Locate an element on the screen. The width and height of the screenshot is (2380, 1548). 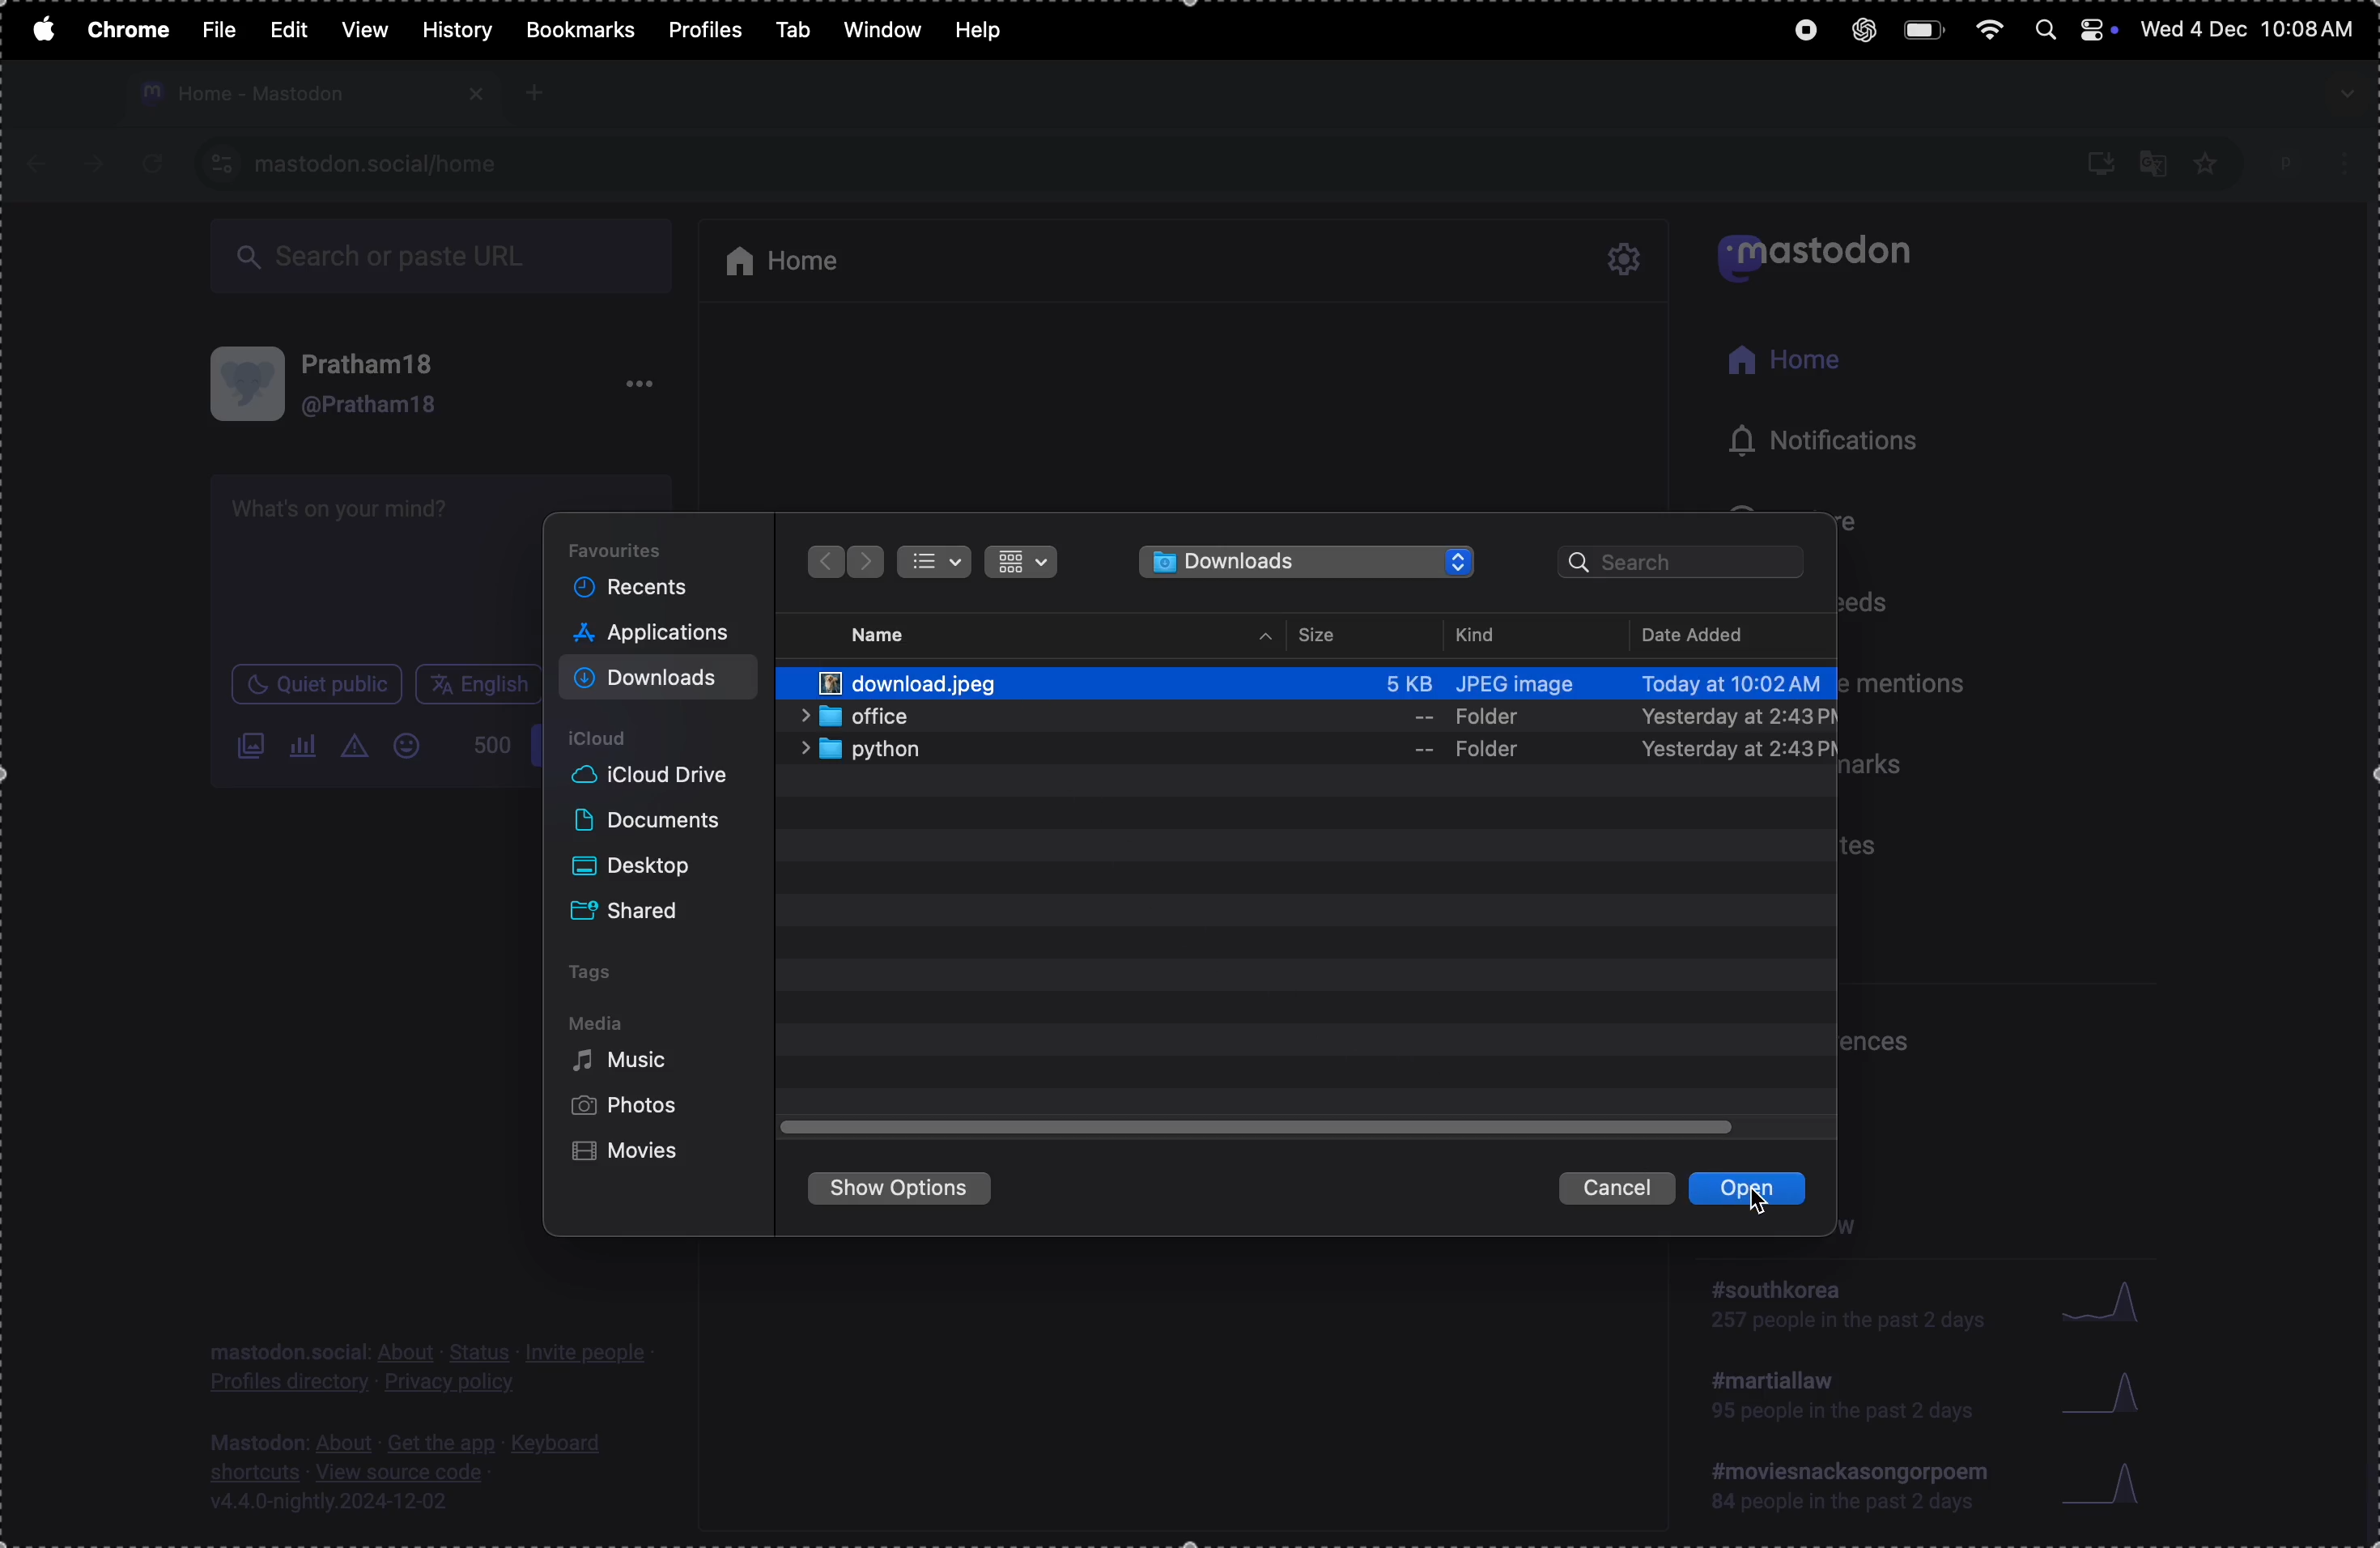
Emoji is located at coordinates (413, 745).